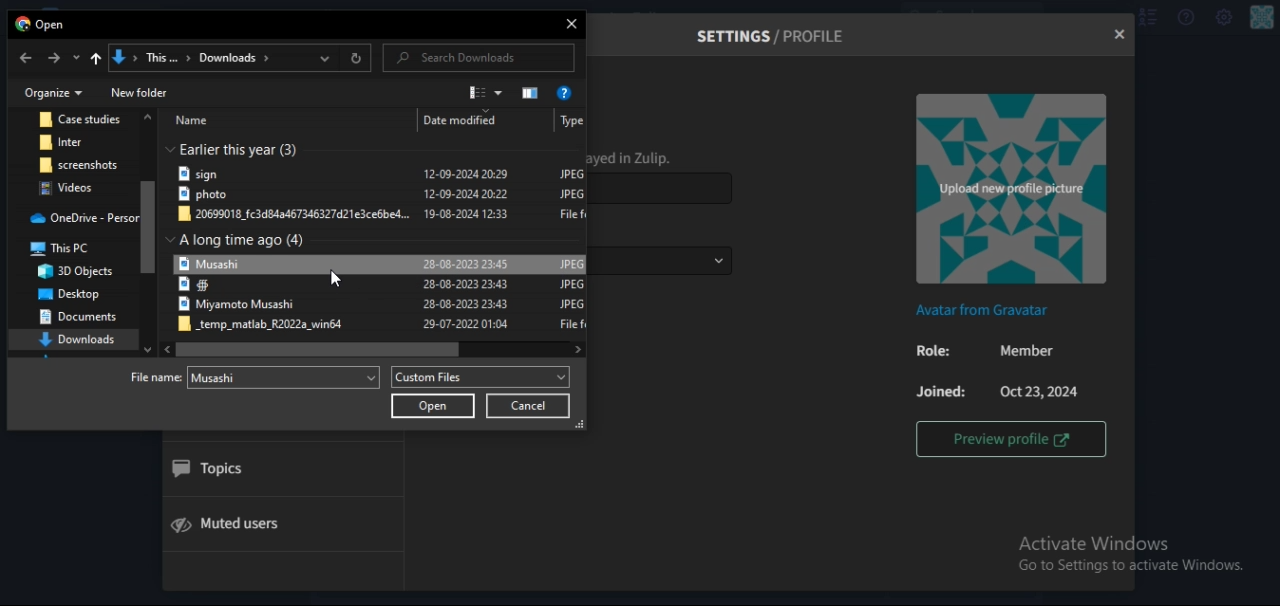 The image size is (1280, 606). What do you see at coordinates (380, 287) in the screenshot?
I see `file` at bounding box center [380, 287].